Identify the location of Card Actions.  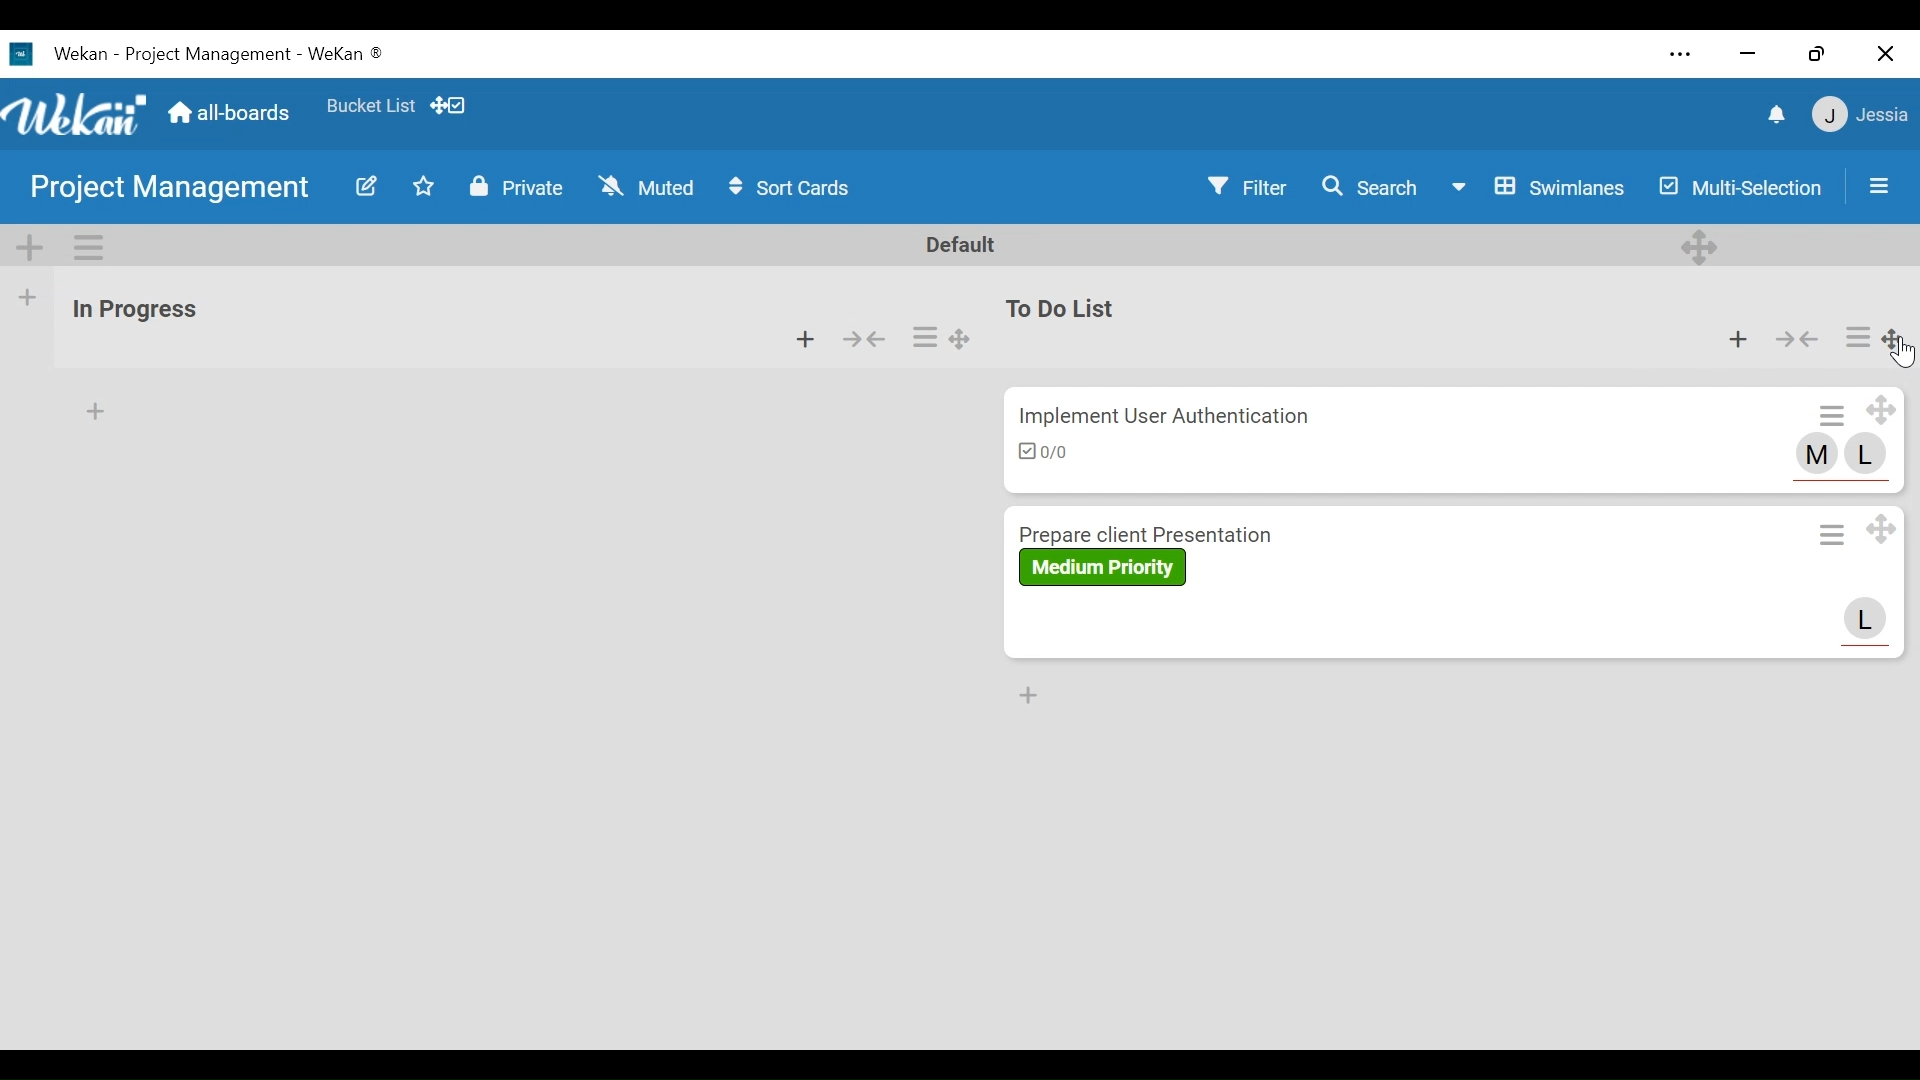
(1834, 413).